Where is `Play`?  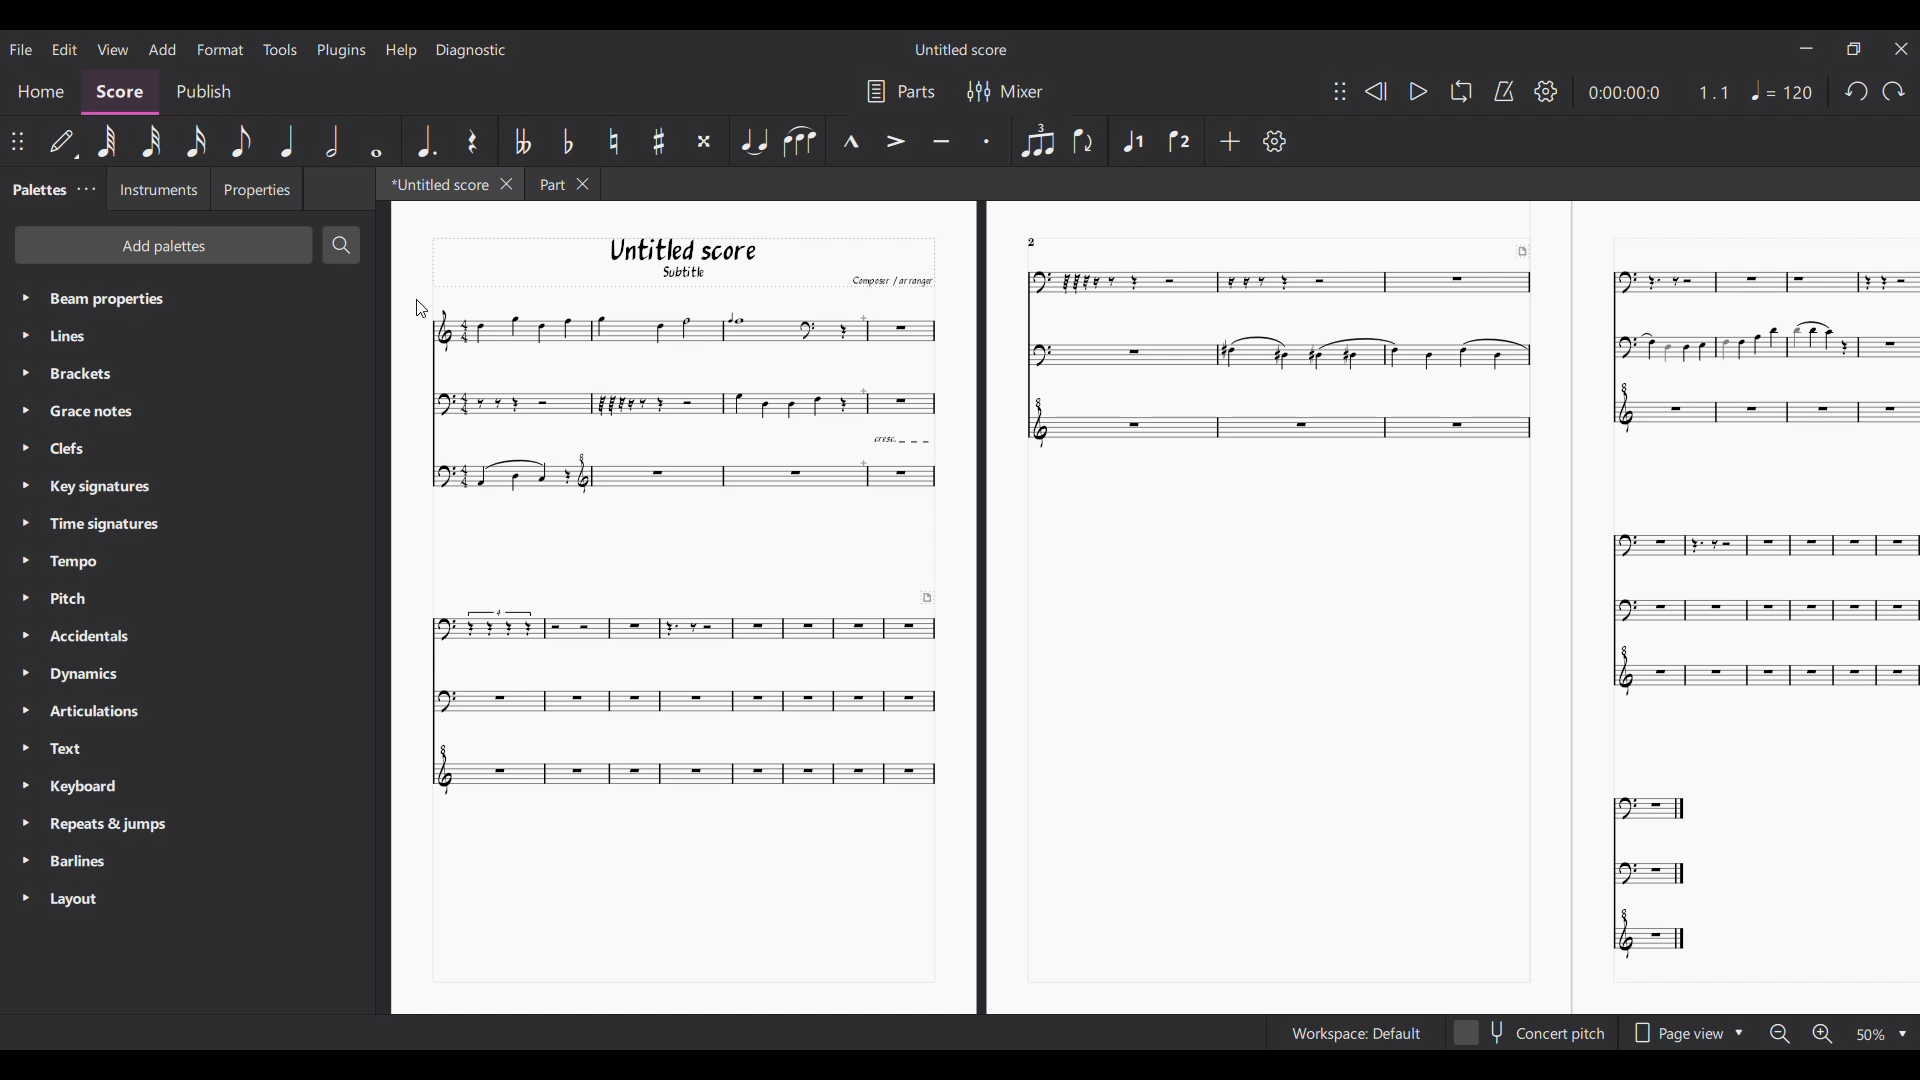 Play is located at coordinates (1418, 92).